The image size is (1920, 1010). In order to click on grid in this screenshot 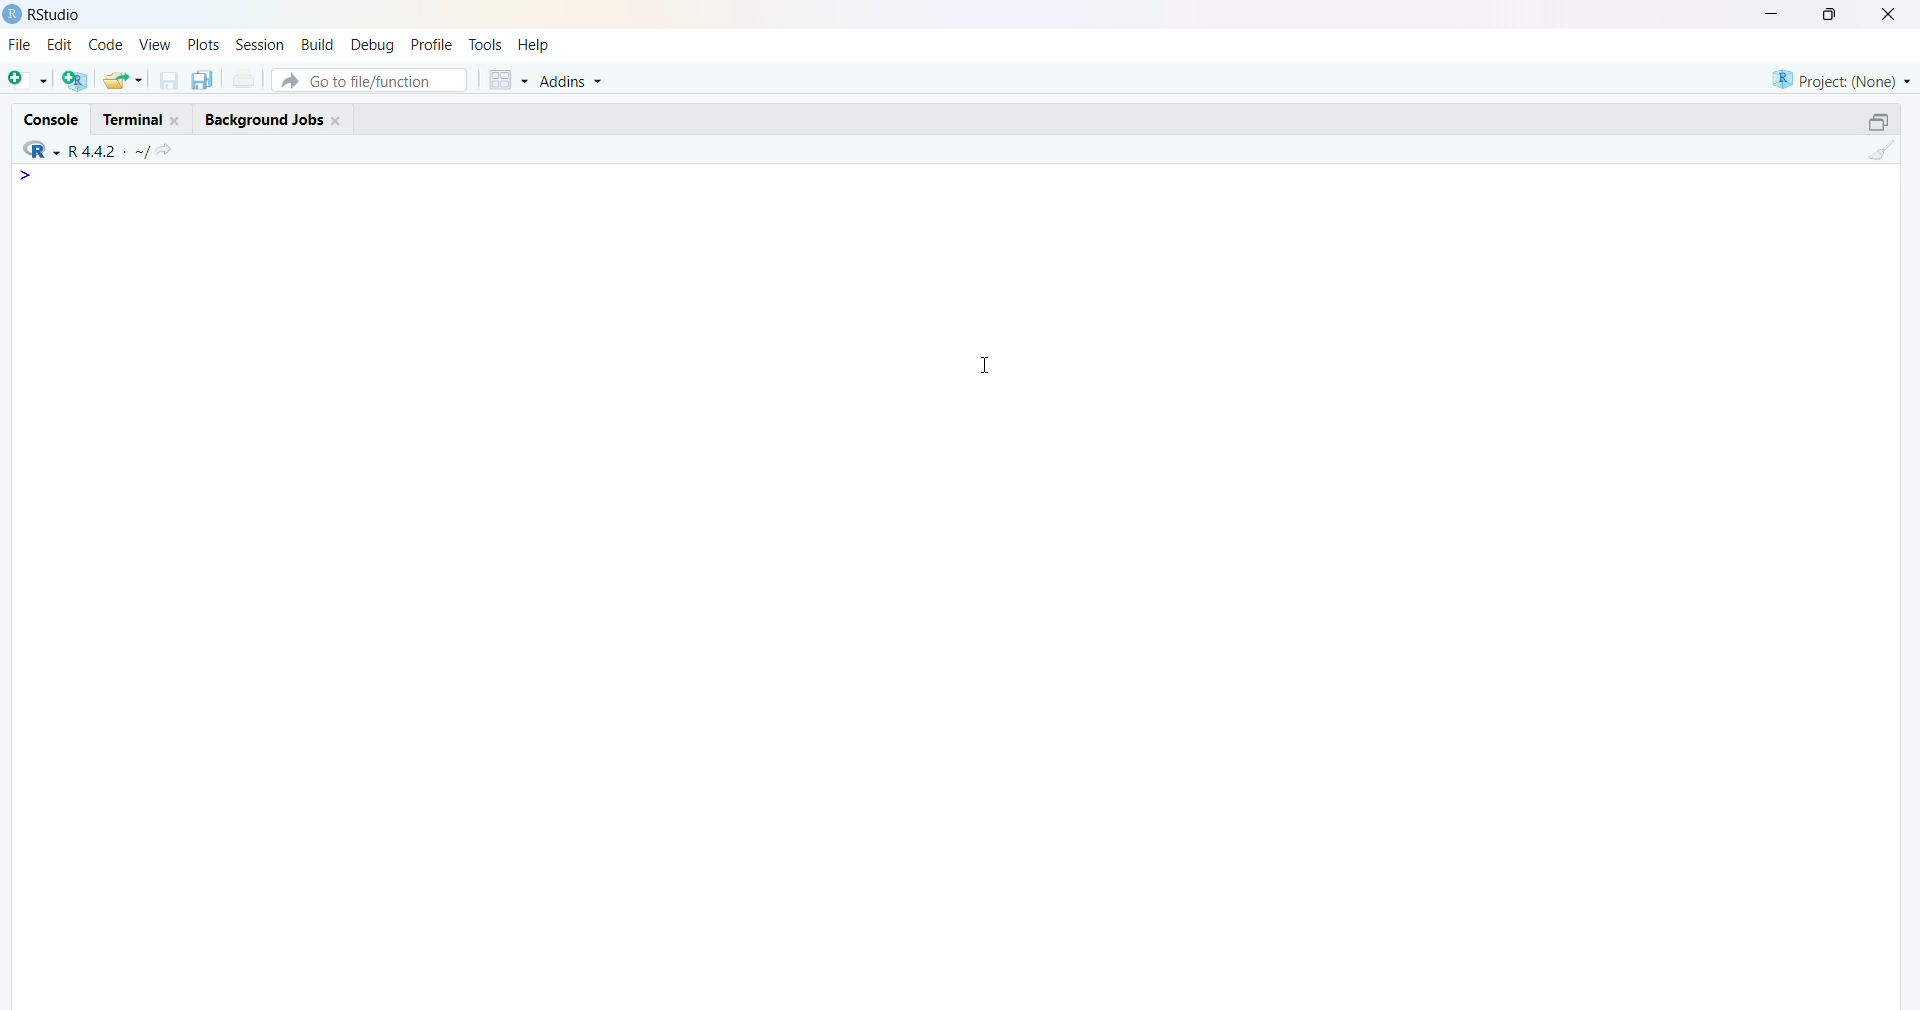, I will do `click(509, 80)`.